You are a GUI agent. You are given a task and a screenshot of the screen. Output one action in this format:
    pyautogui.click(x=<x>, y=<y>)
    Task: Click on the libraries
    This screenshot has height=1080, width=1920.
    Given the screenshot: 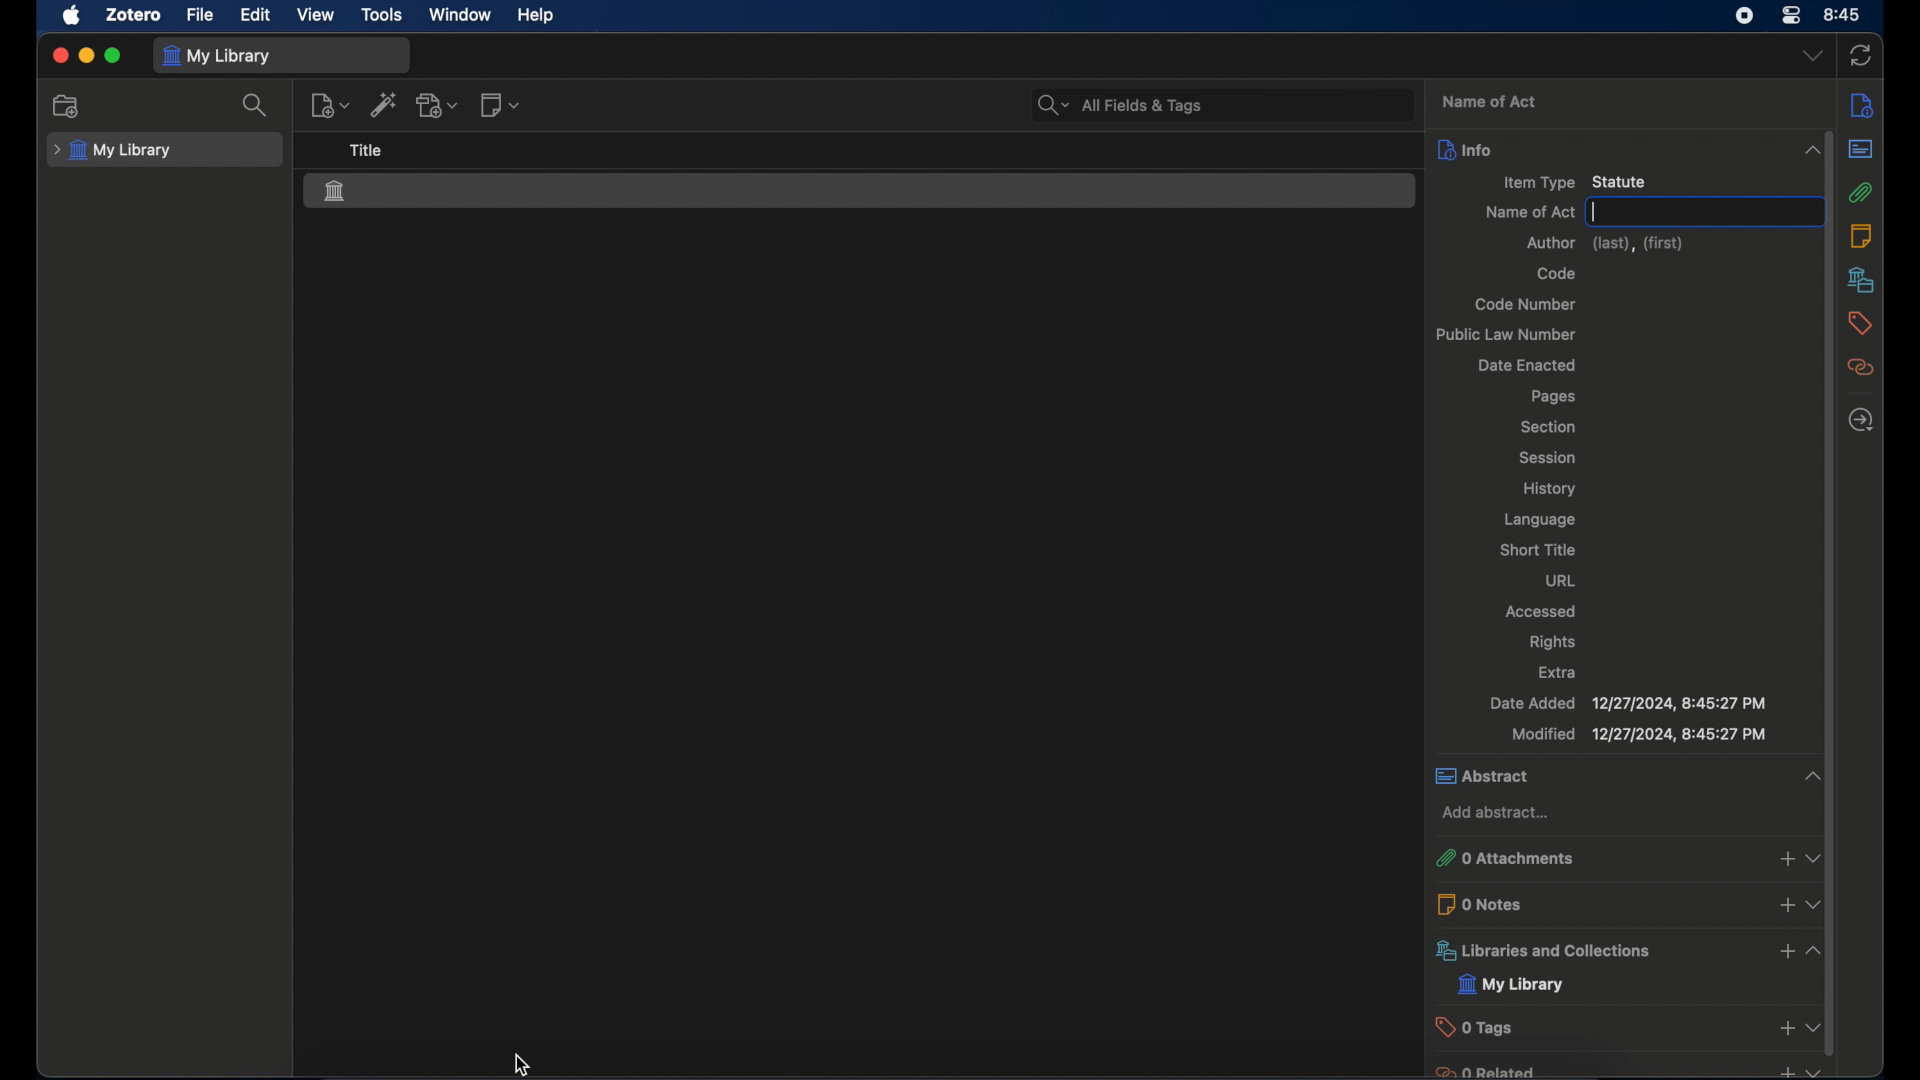 What is the action you would take?
    pyautogui.click(x=1859, y=280)
    